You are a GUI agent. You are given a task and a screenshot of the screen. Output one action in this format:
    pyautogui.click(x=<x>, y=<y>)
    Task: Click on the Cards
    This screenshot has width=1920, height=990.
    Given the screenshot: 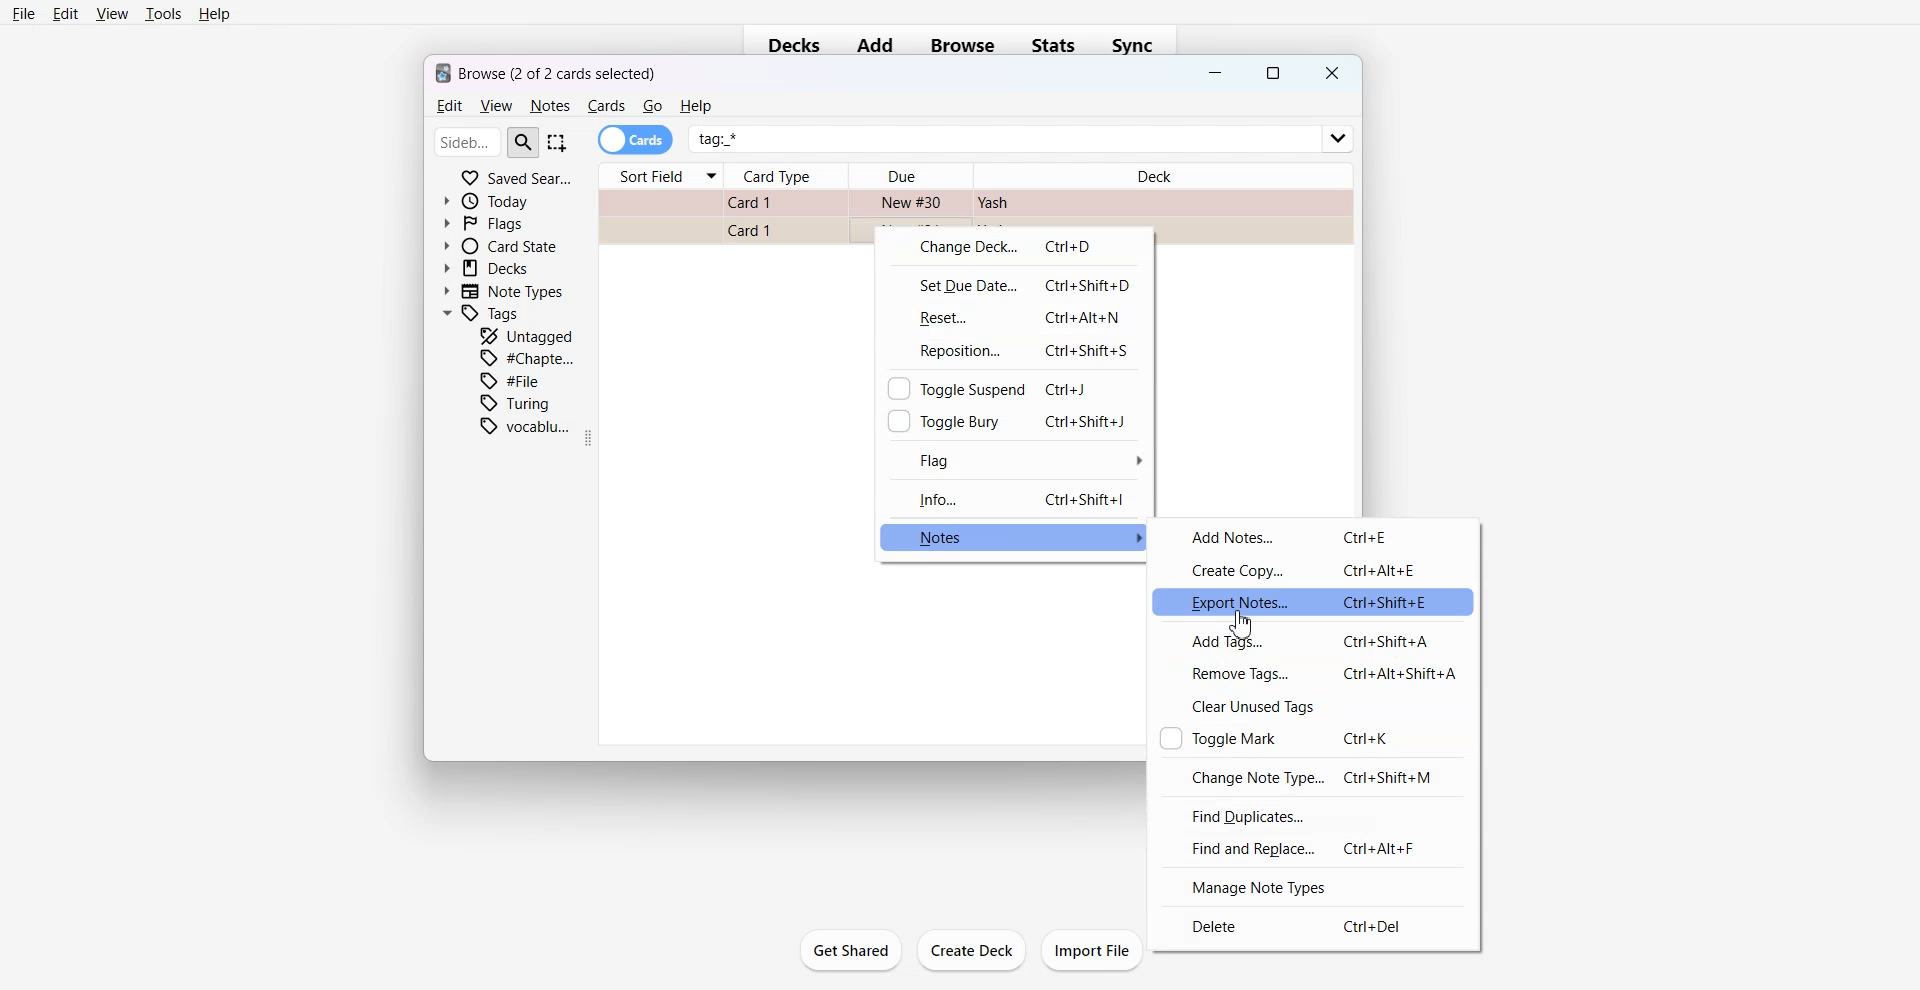 What is the action you would take?
    pyautogui.click(x=606, y=106)
    